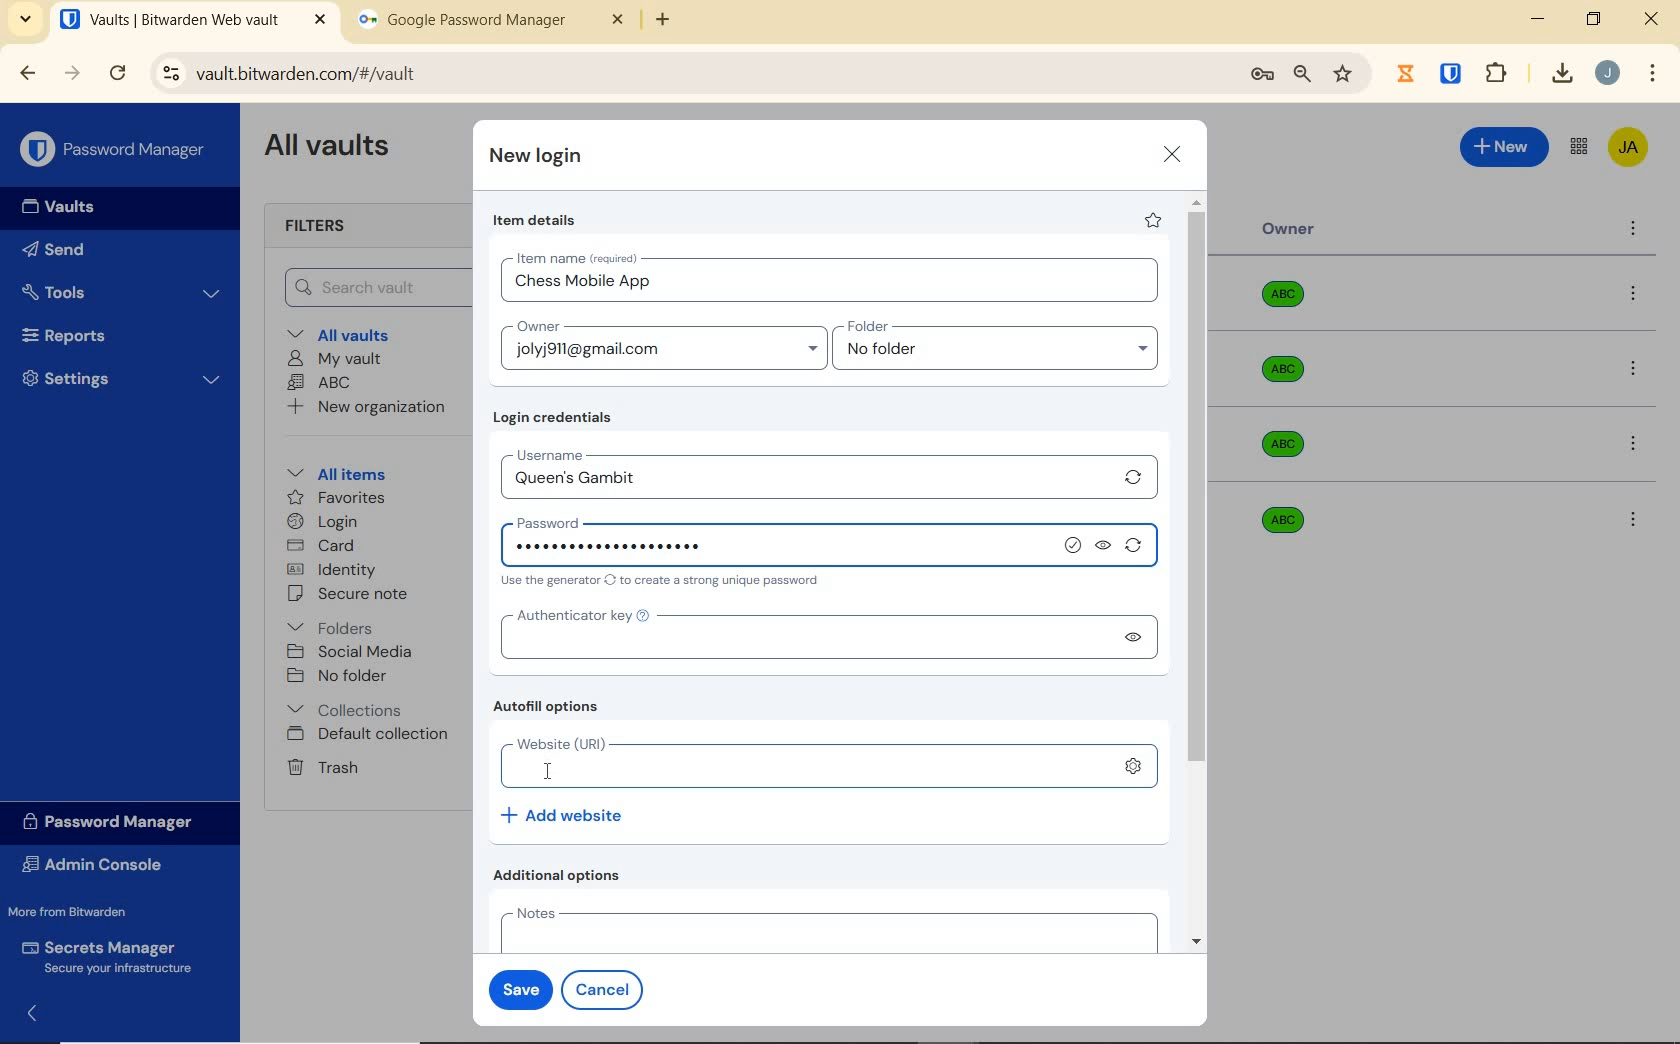 Image resolution: width=1680 pixels, height=1044 pixels. Describe the element at coordinates (333, 471) in the screenshot. I see `All items` at that location.